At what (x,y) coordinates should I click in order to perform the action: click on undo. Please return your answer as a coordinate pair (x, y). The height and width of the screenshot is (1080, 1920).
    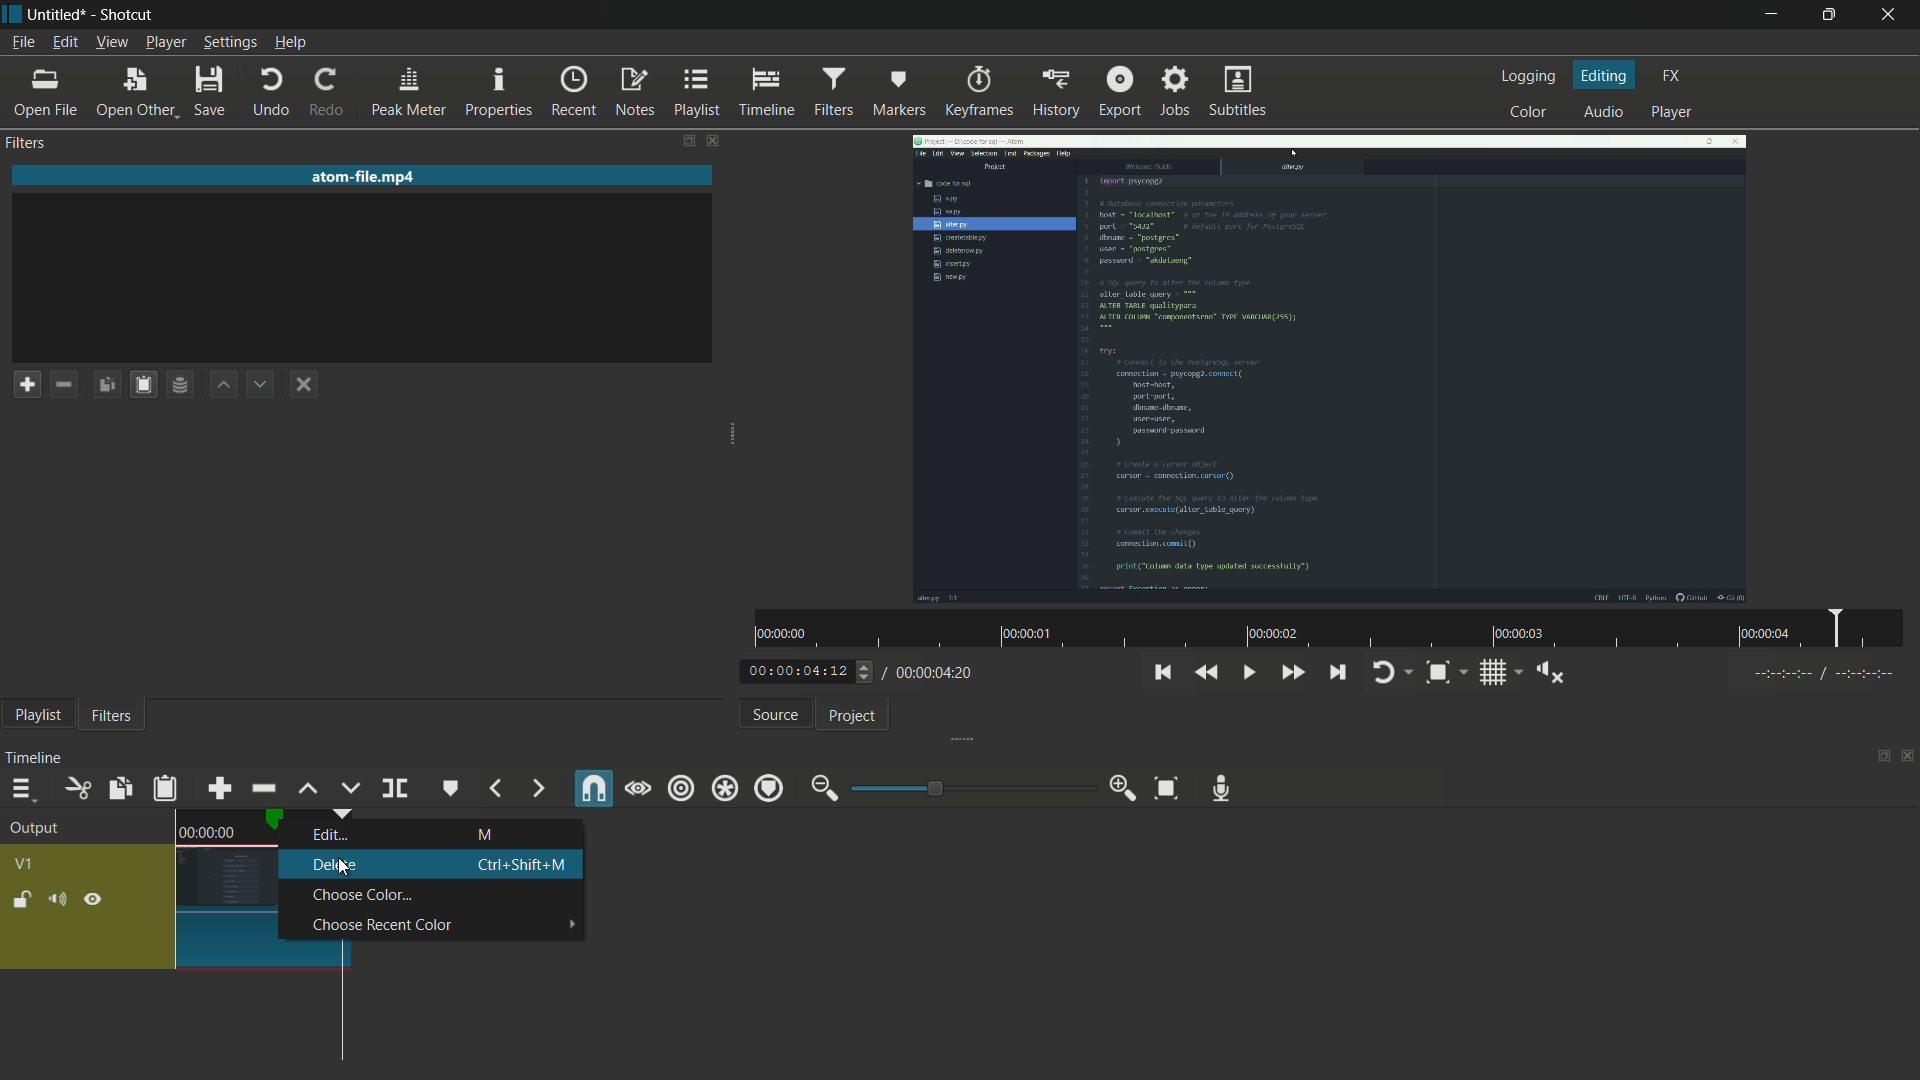
    Looking at the image, I should click on (272, 92).